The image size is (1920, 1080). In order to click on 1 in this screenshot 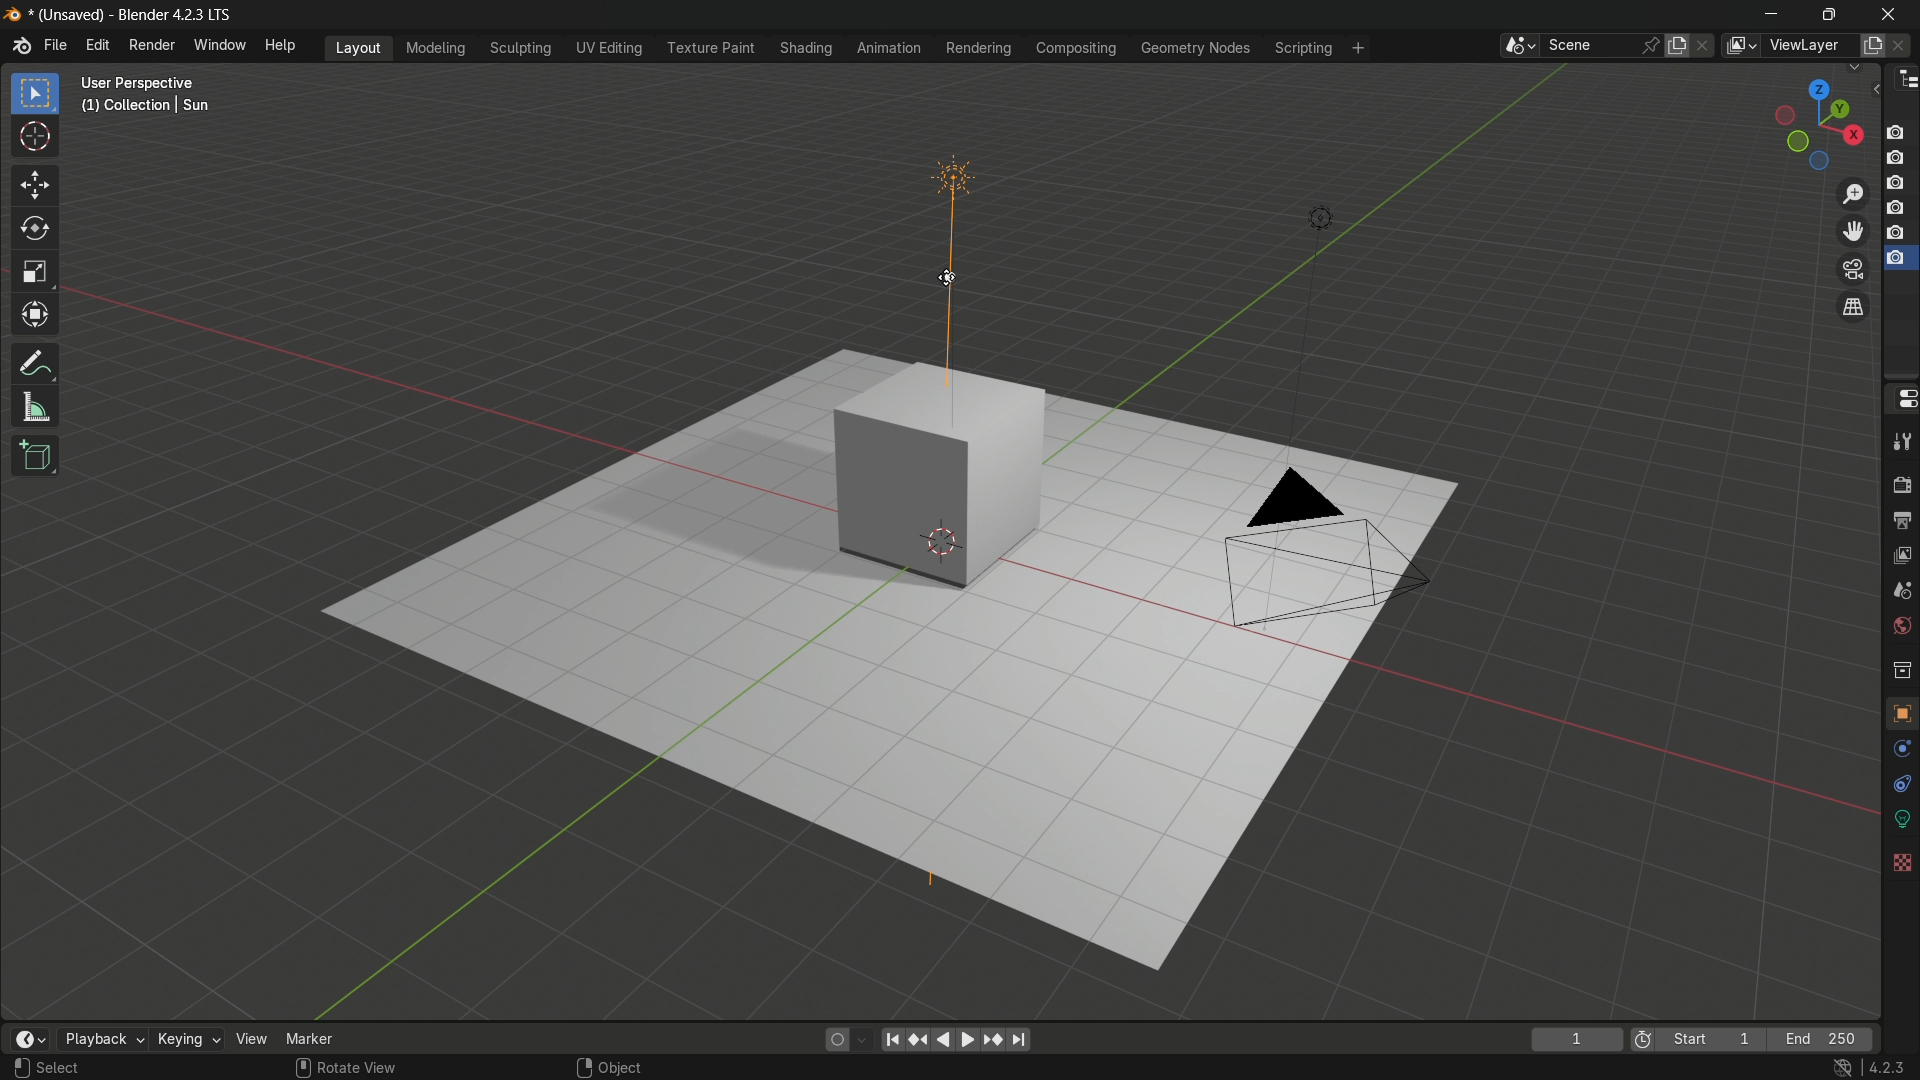, I will do `click(1579, 1038)`.